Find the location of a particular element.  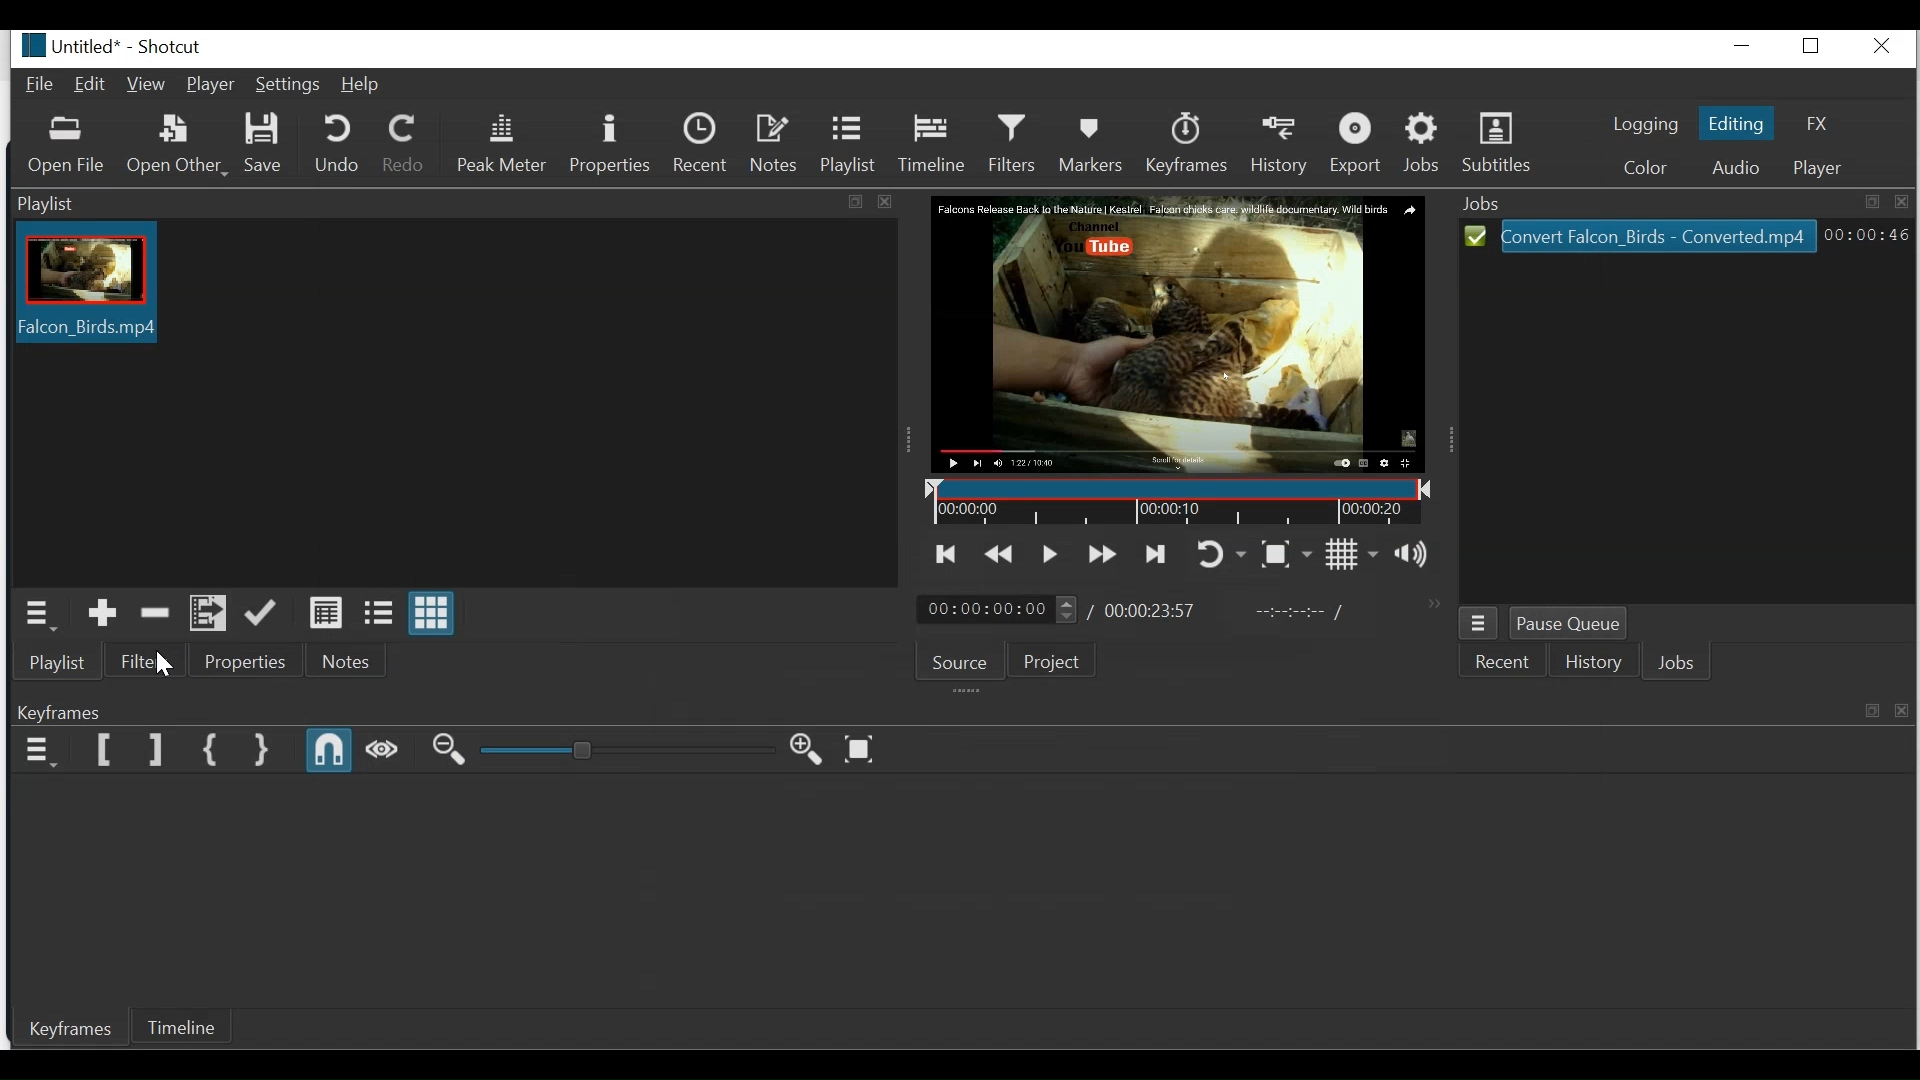

Zoom Keyframe to fit is located at coordinates (863, 748).